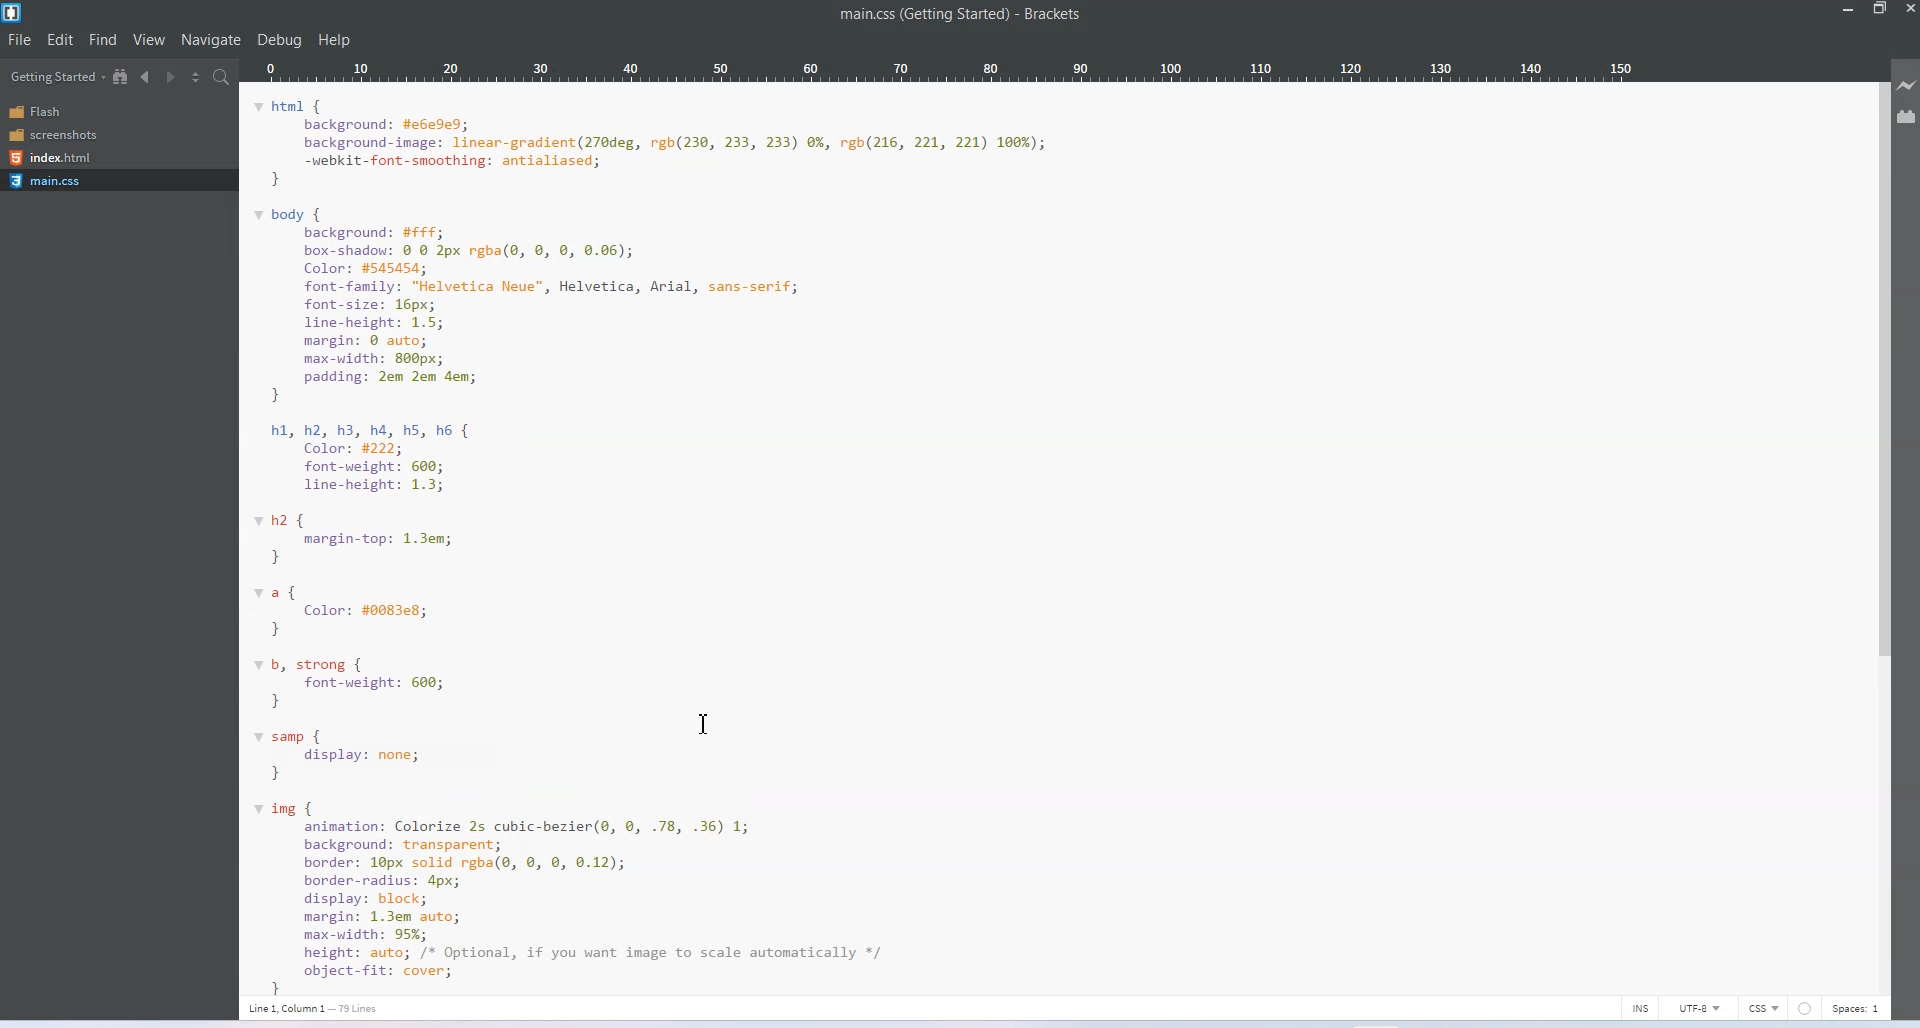 The height and width of the screenshot is (1028, 1920). What do you see at coordinates (196, 78) in the screenshot?
I see `Split the editor vertically or Horizontally` at bounding box center [196, 78].